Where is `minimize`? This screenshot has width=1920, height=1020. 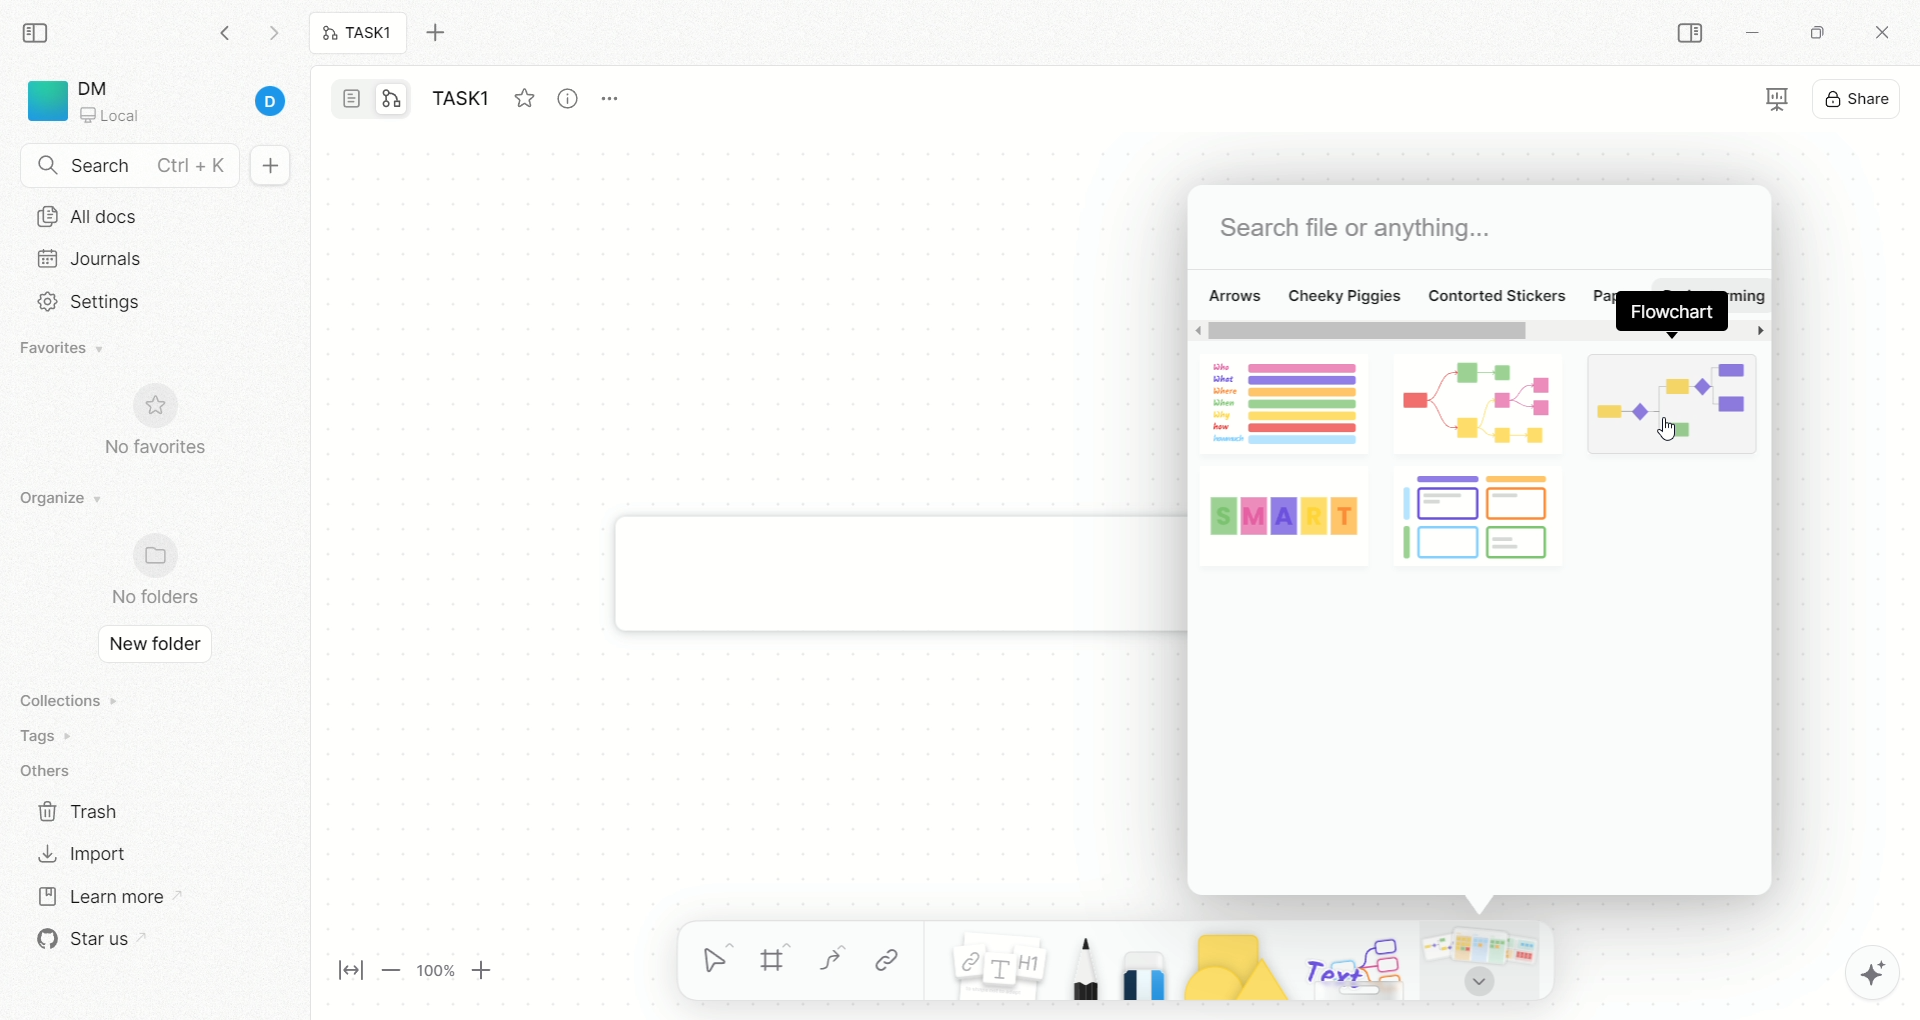 minimize is located at coordinates (1750, 36).